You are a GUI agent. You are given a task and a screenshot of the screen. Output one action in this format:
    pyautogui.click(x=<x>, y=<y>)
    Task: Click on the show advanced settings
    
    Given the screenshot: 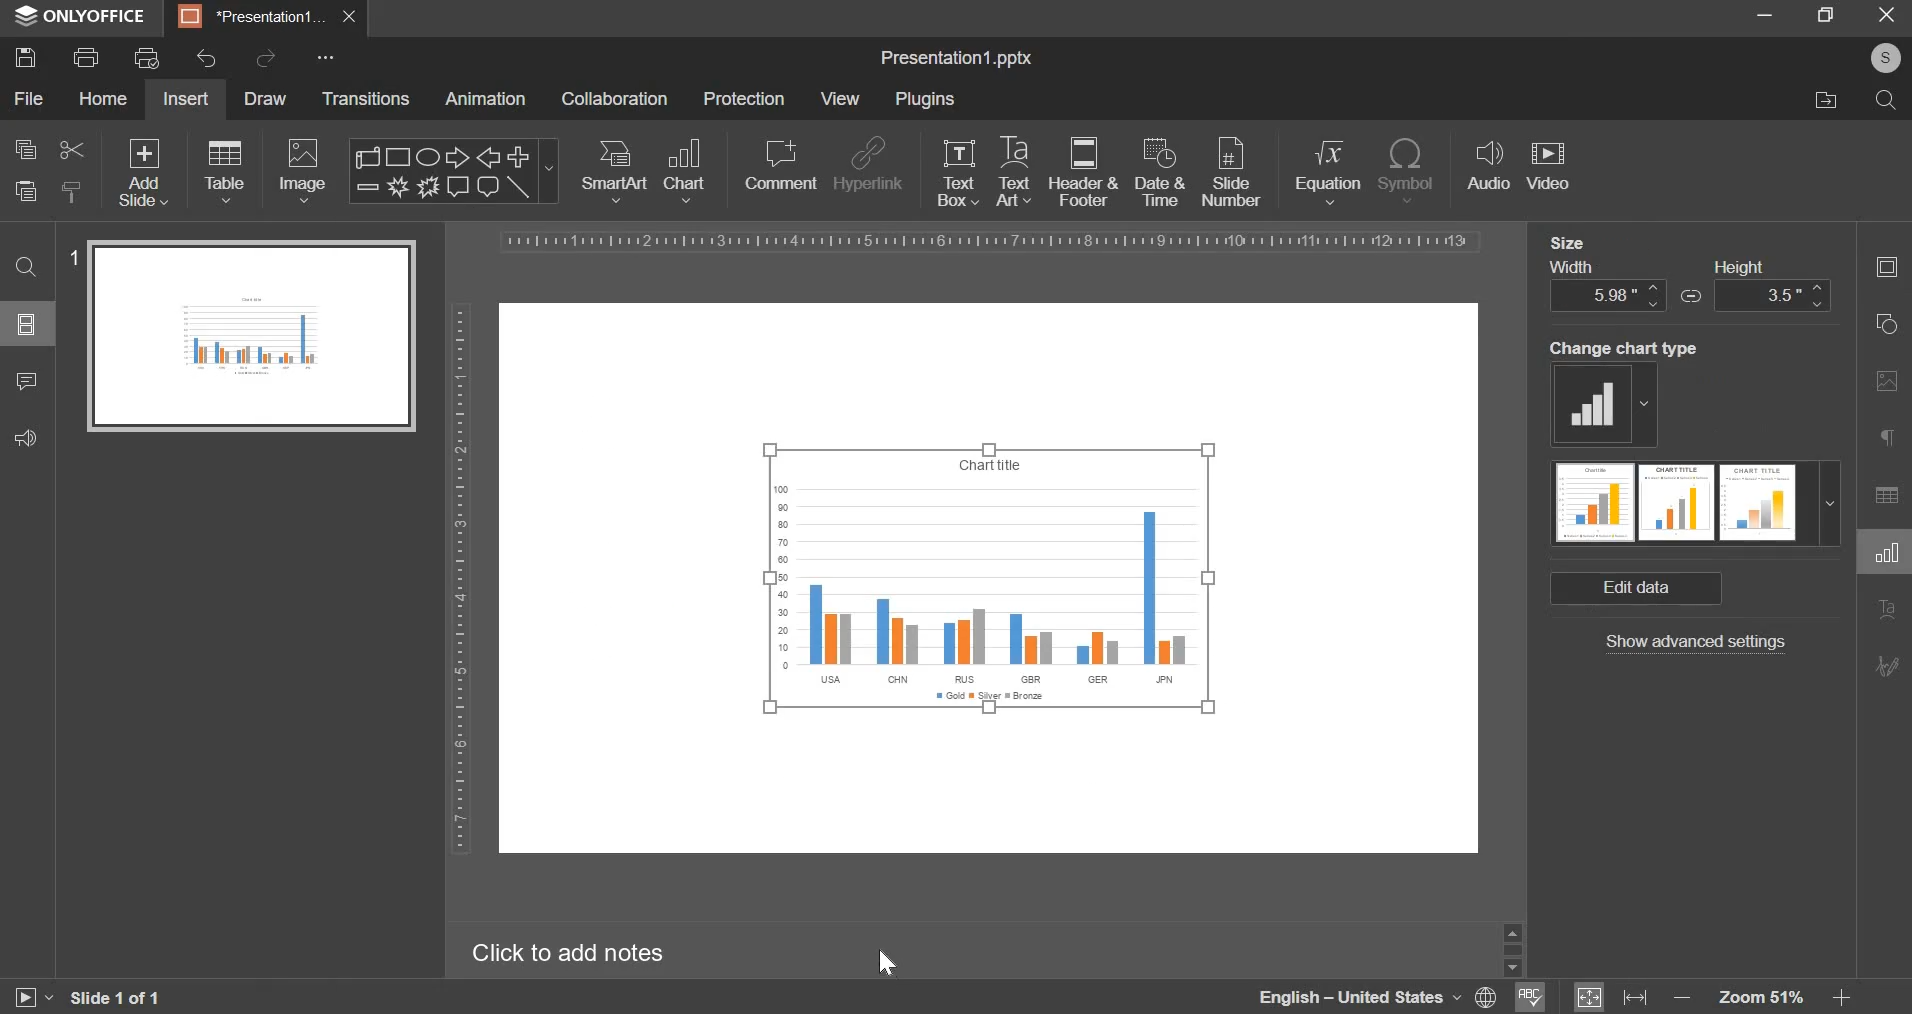 What is the action you would take?
    pyautogui.click(x=1692, y=646)
    